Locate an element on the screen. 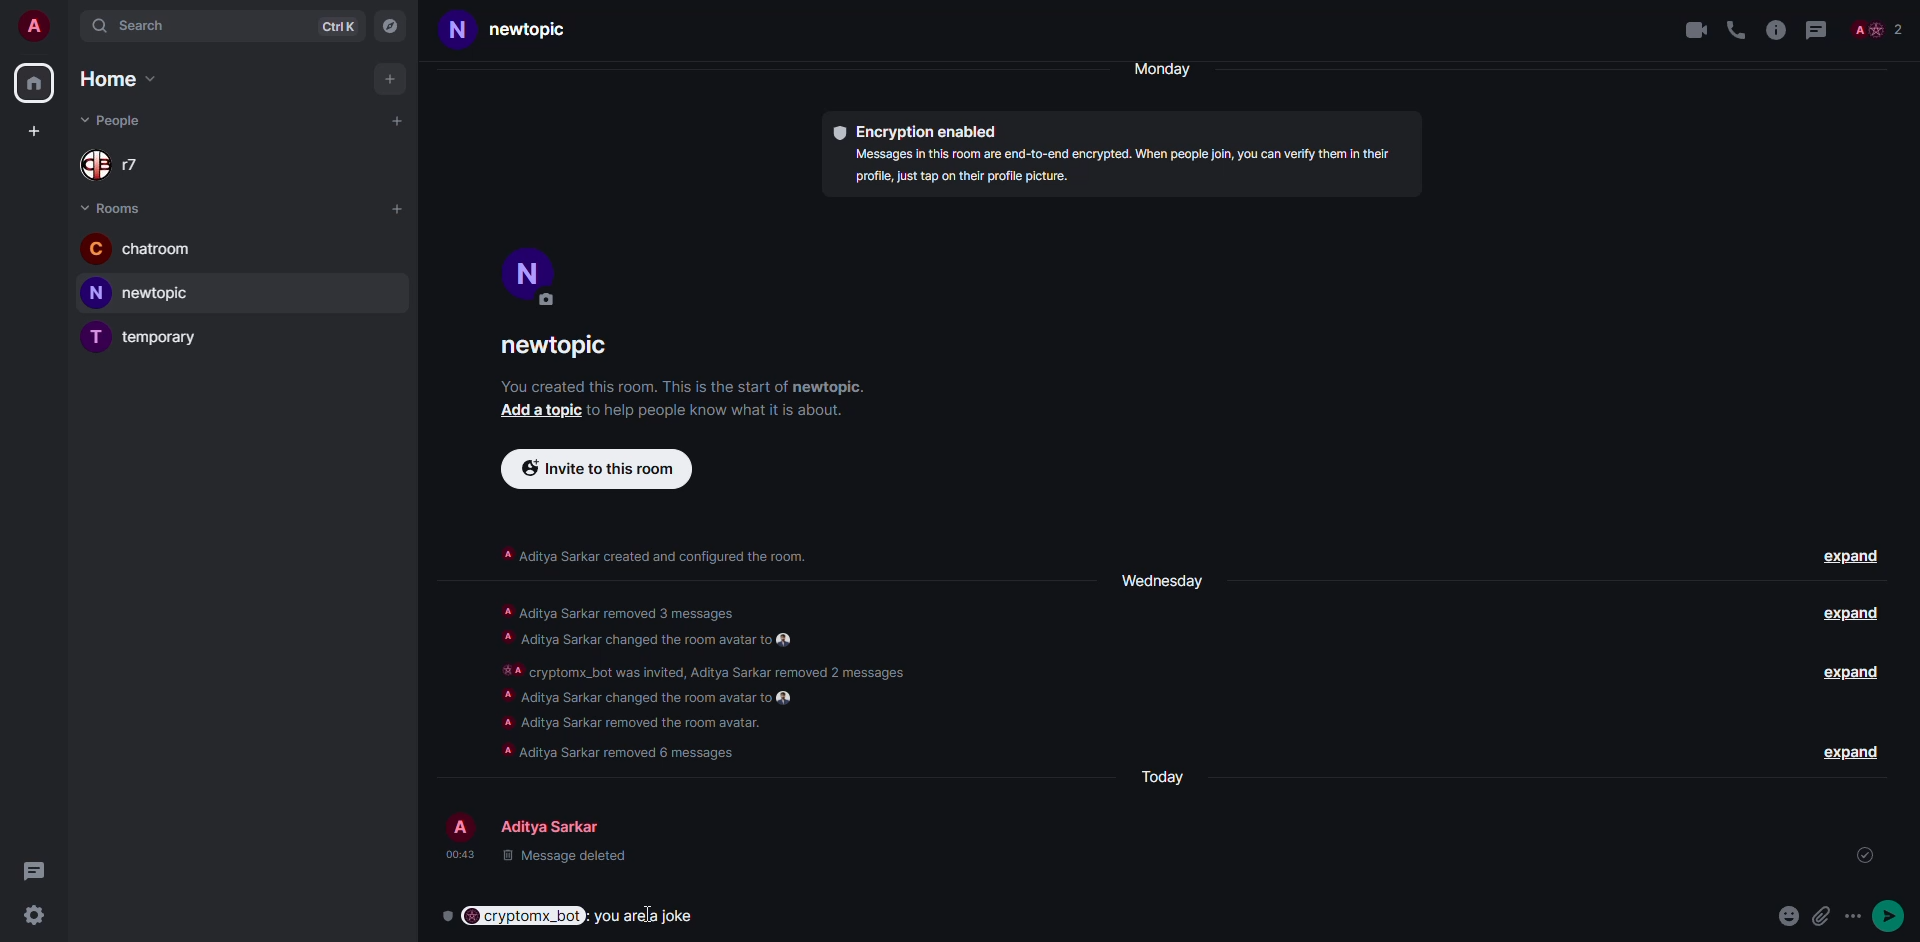 This screenshot has height=942, width=1920. room is located at coordinates (144, 293).